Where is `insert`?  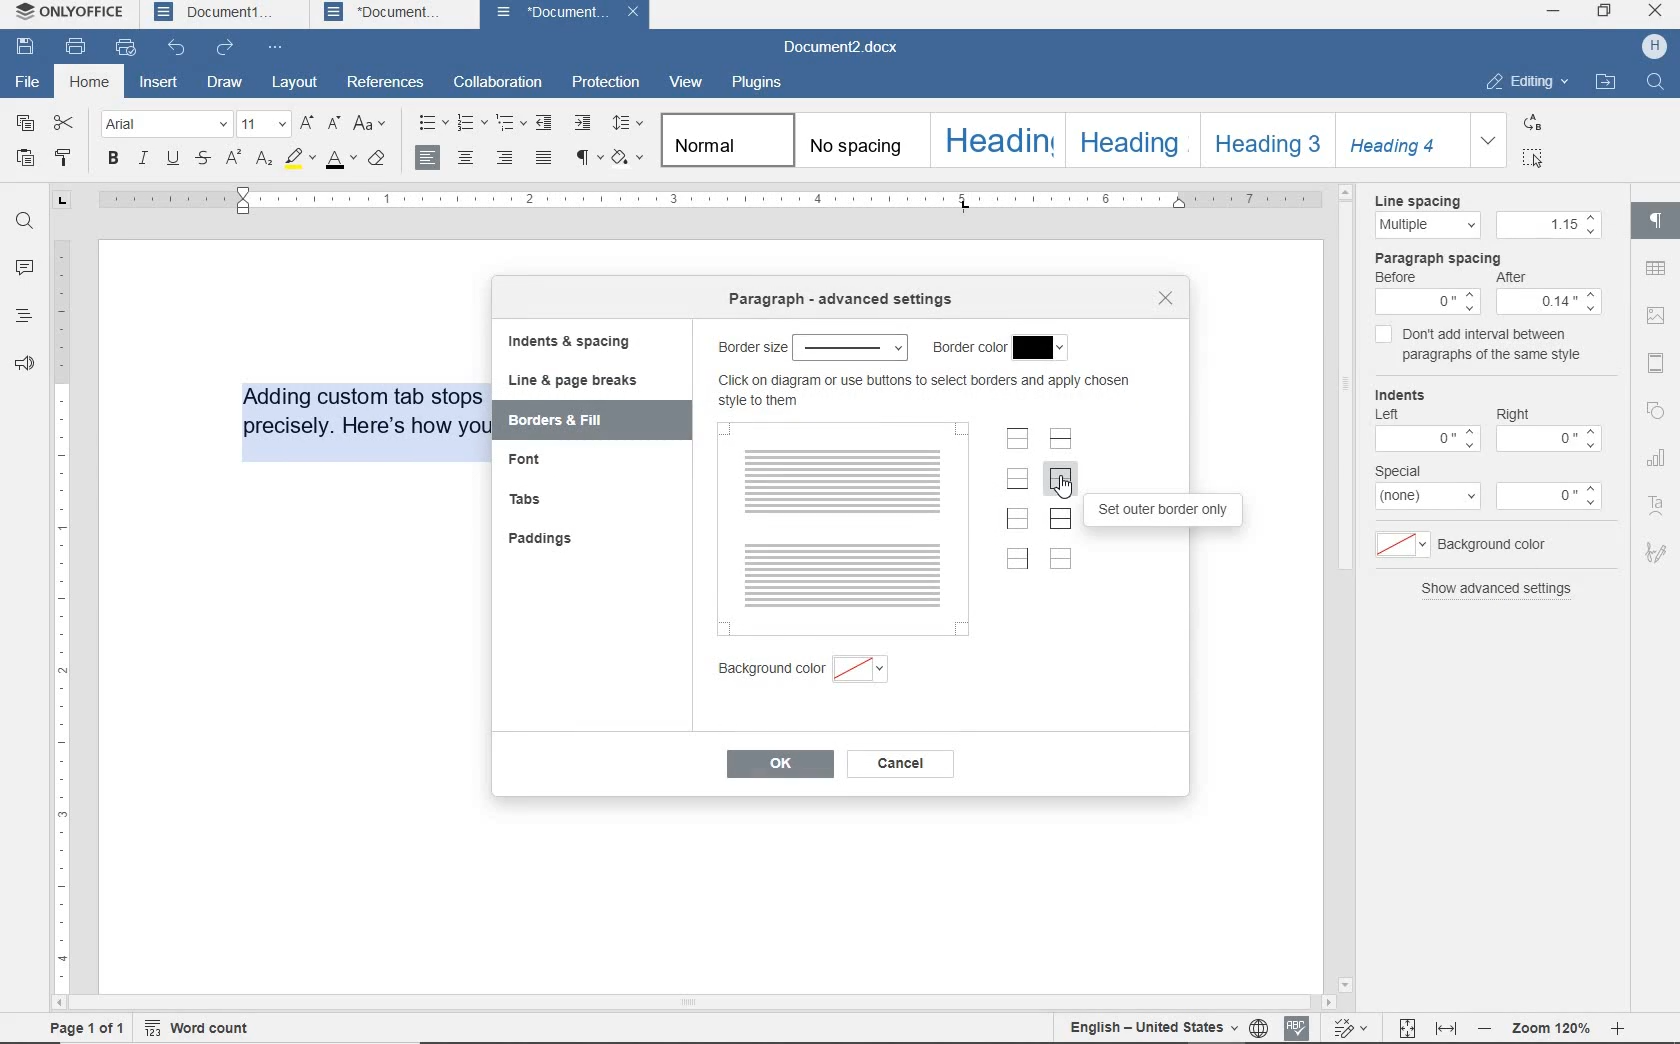 insert is located at coordinates (158, 84).